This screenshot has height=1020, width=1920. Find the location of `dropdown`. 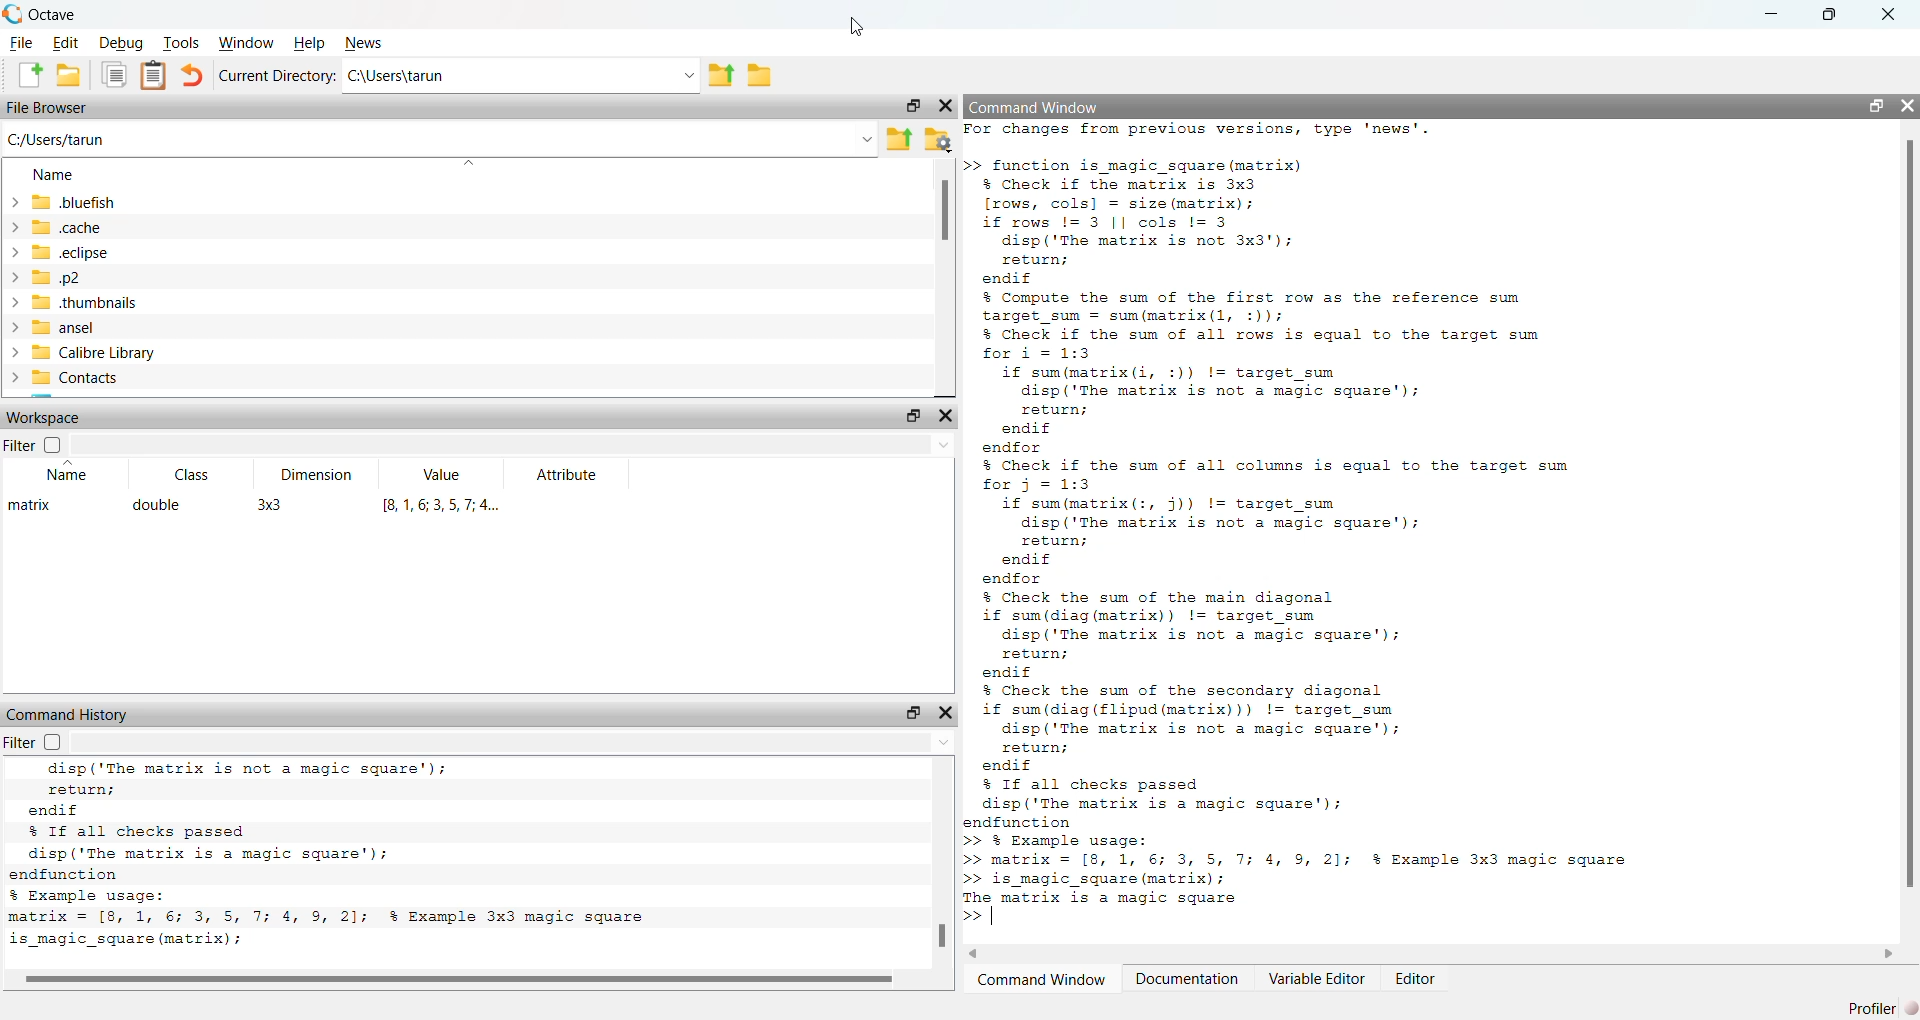

dropdown is located at coordinates (936, 743).